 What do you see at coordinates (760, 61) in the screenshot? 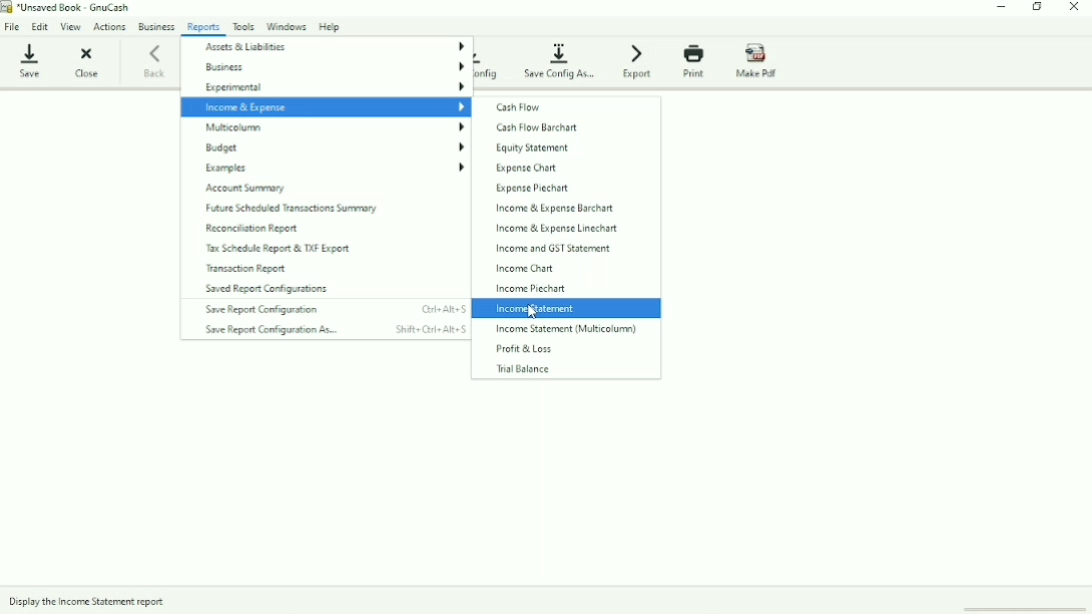
I see `Make Pdf` at bounding box center [760, 61].